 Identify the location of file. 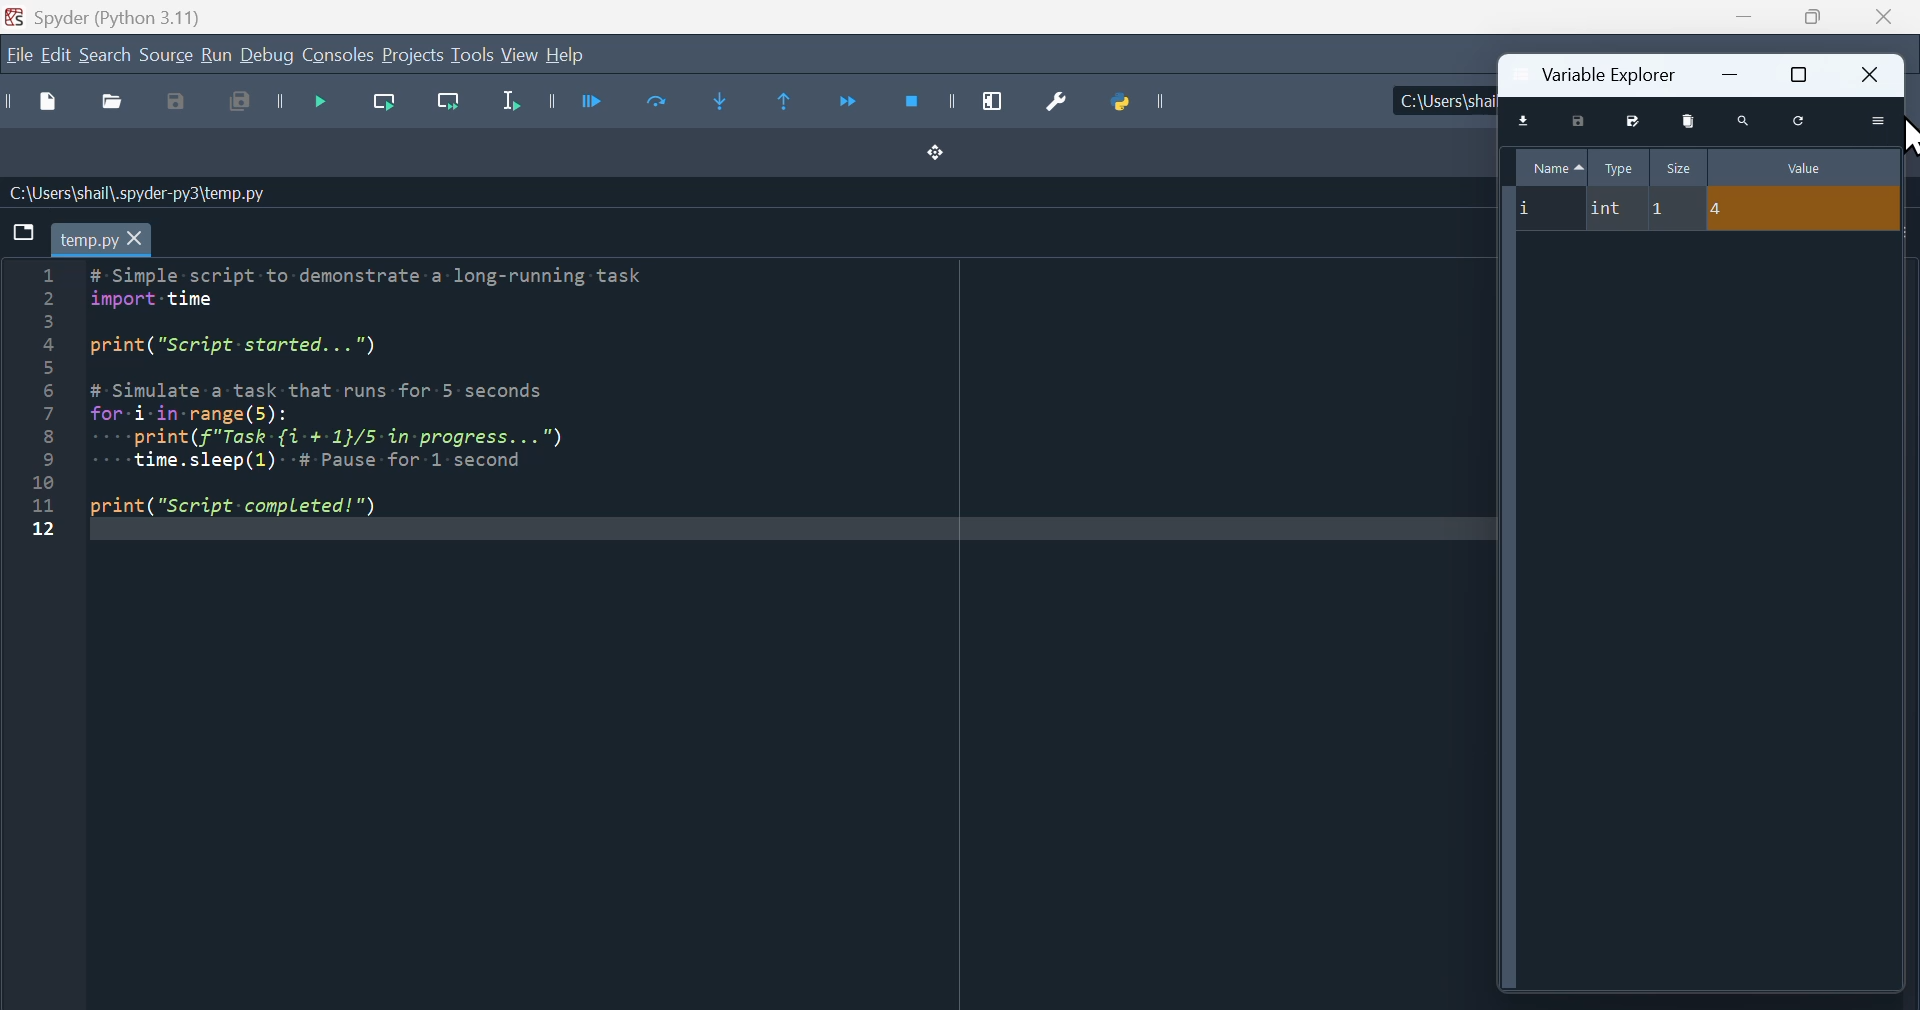
(18, 54).